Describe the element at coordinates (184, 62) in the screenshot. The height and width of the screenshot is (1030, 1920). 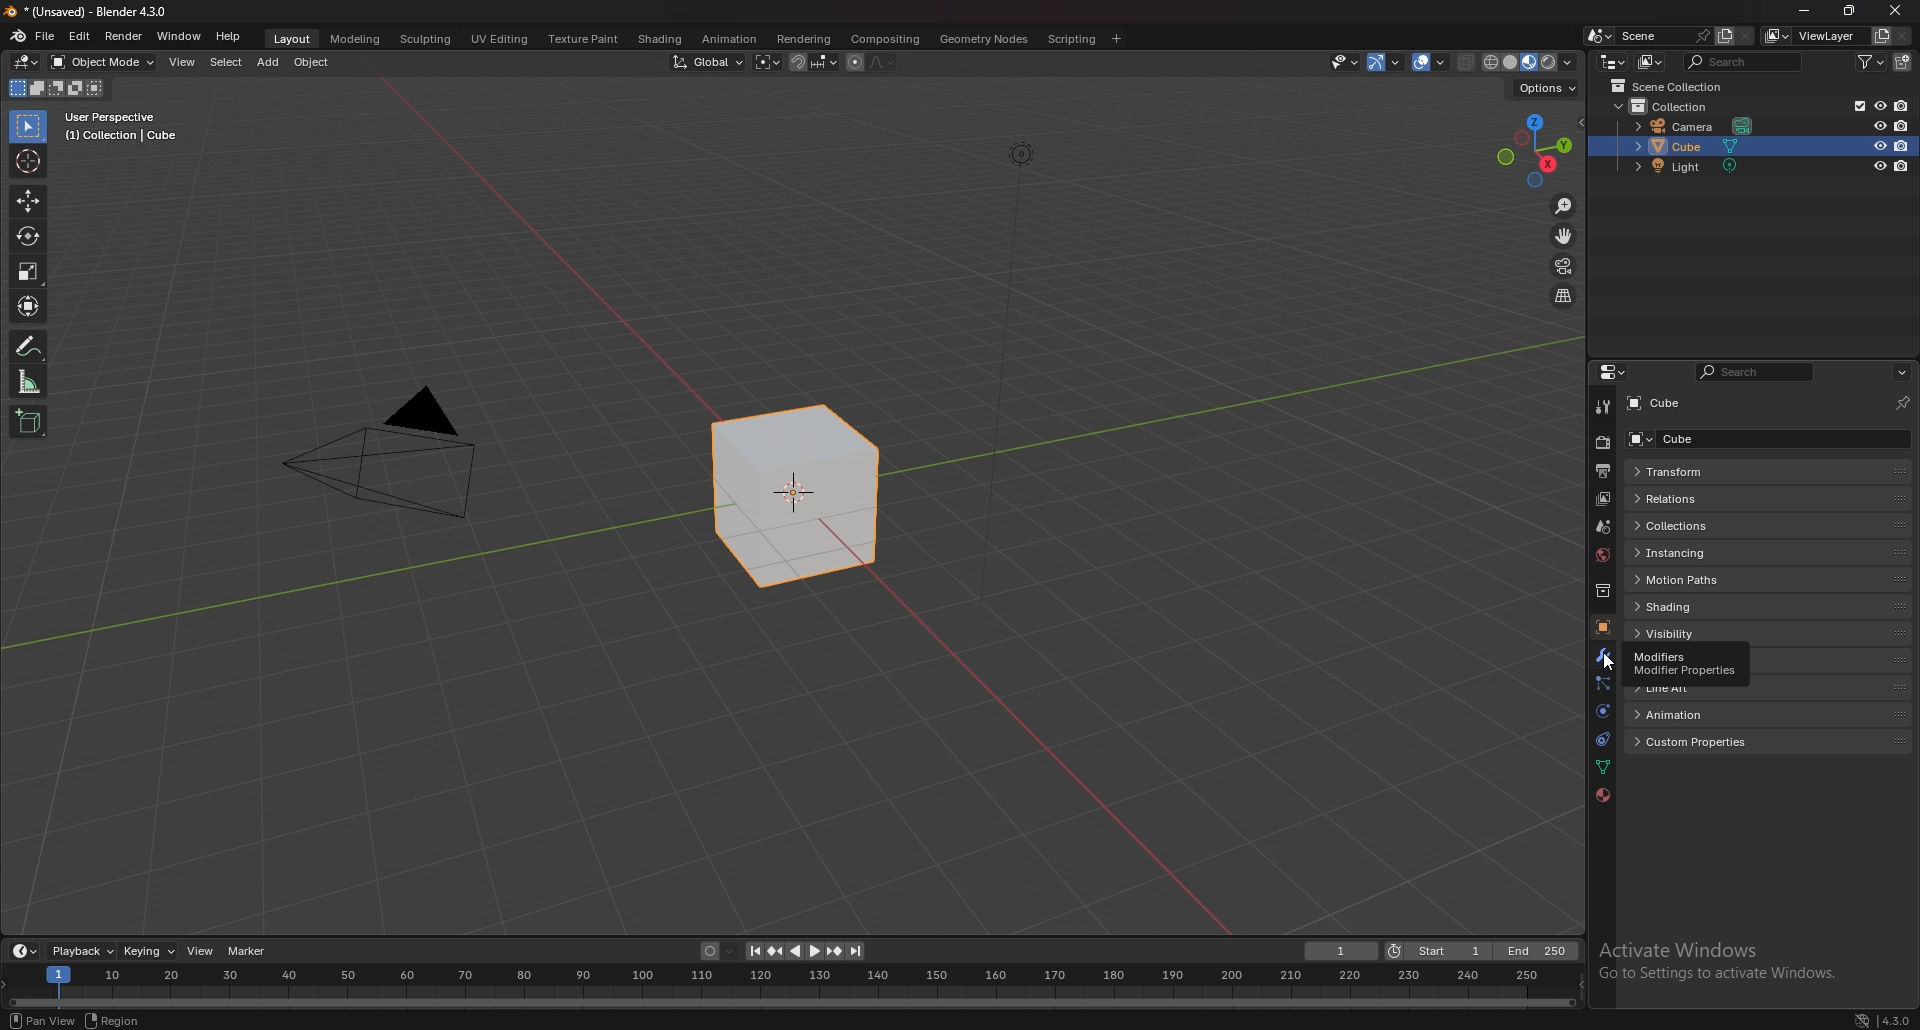
I see `view` at that location.